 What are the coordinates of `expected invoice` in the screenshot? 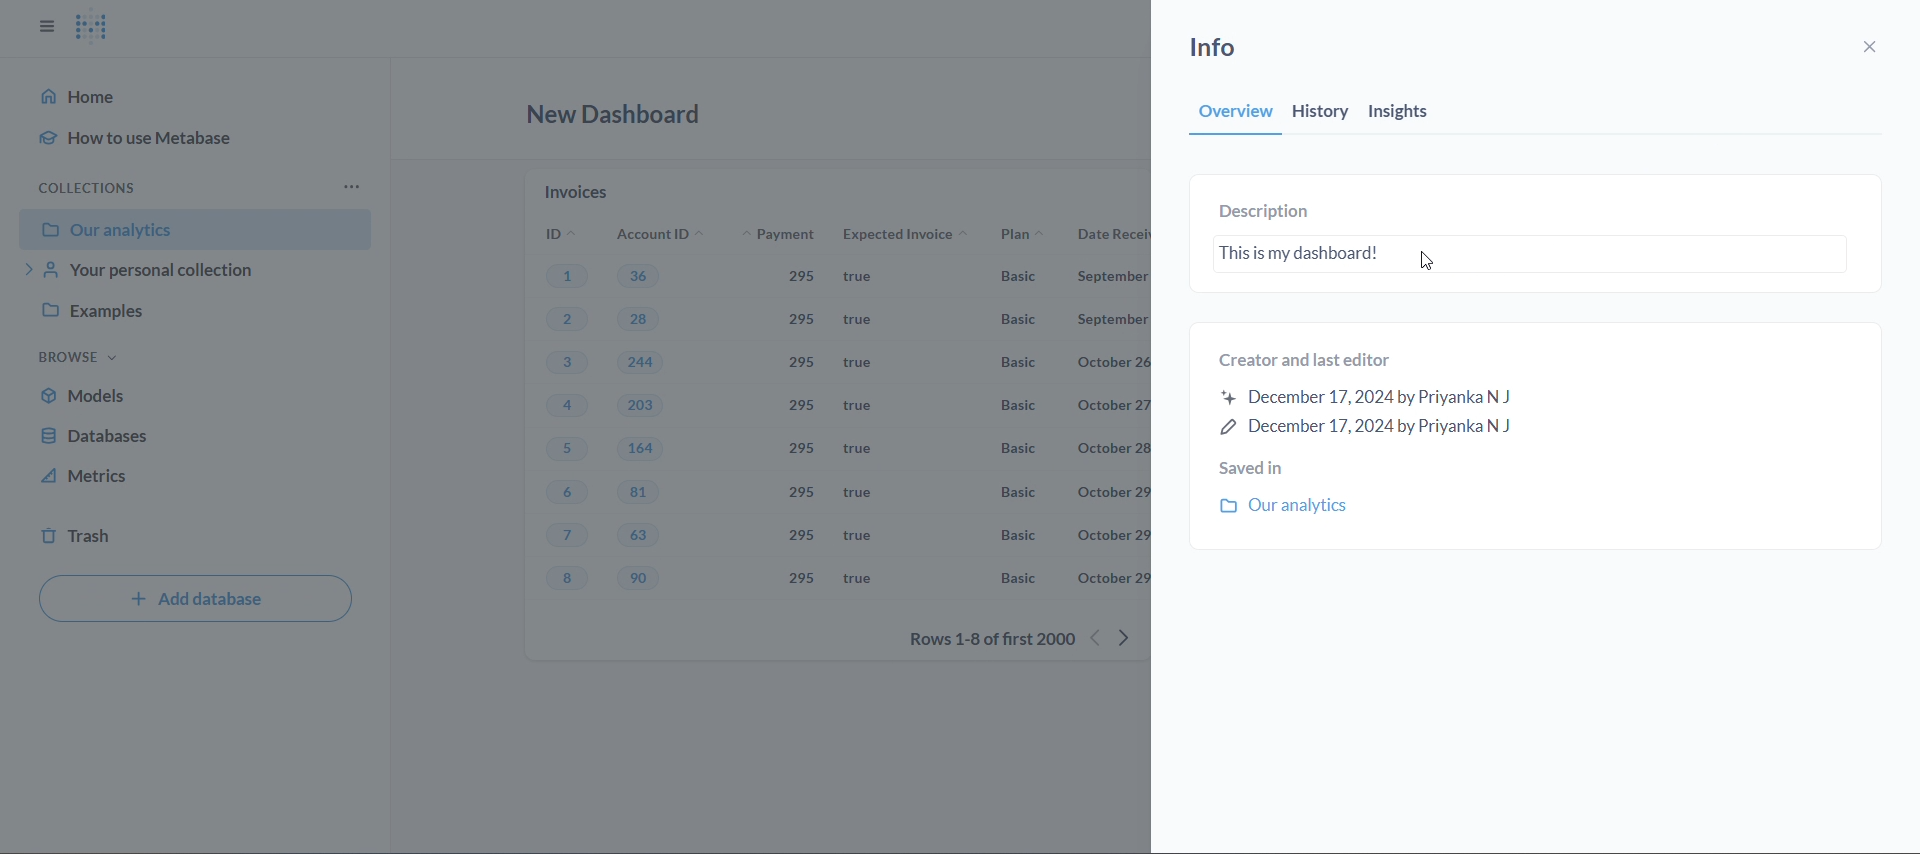 It's located at (908, 234).